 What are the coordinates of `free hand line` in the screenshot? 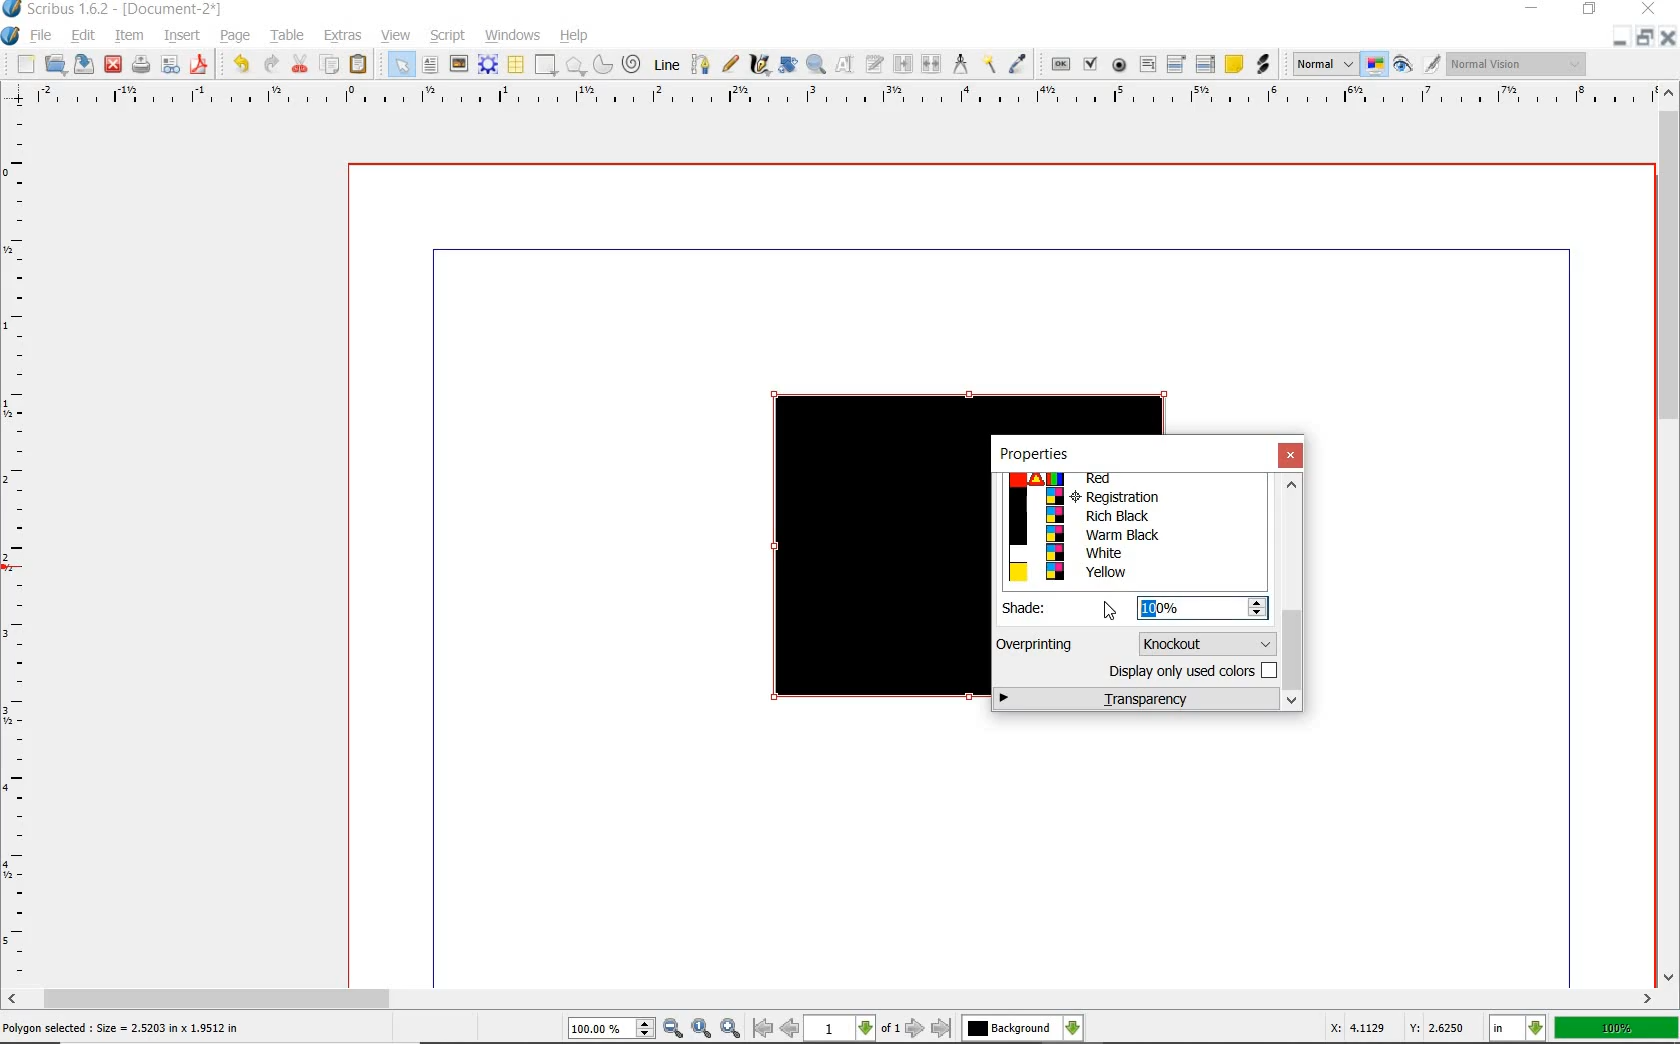 It's located at (730, 63).